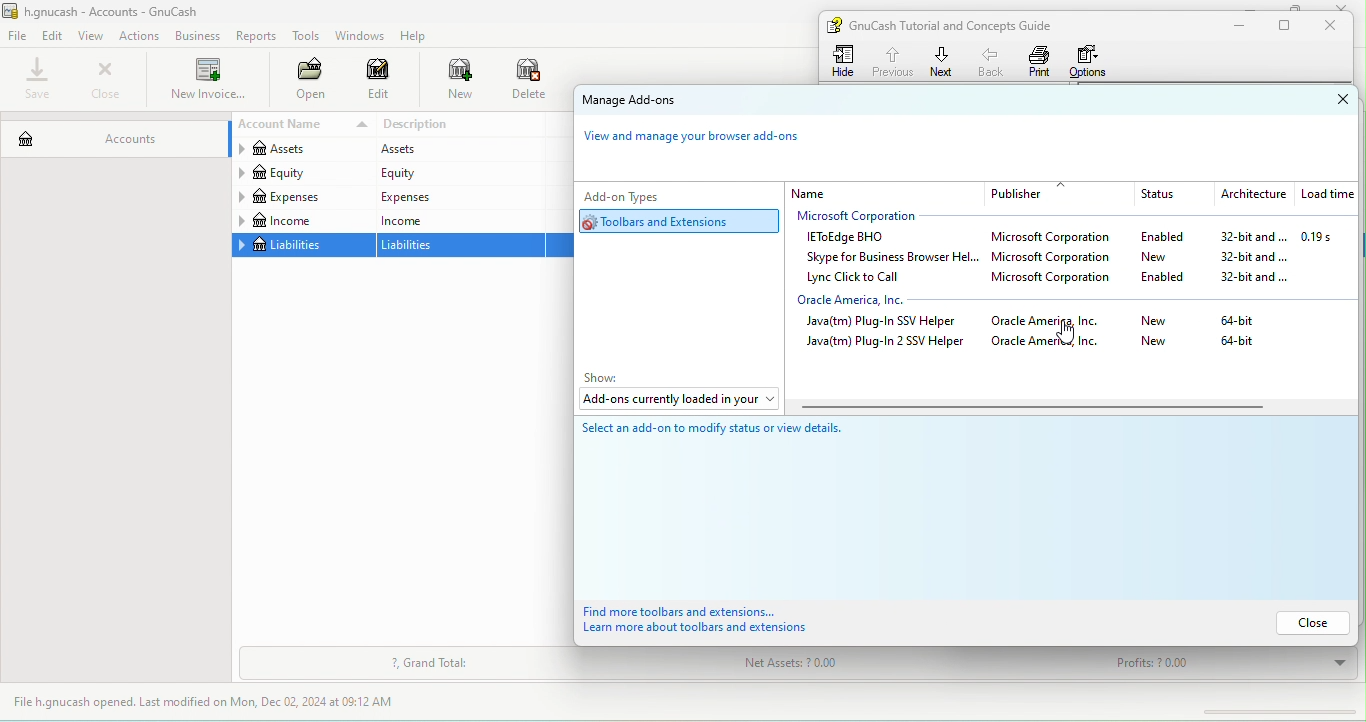  Describe the element at coordinates (1059, 194) in the screenshot. I see `publisher` at that location.